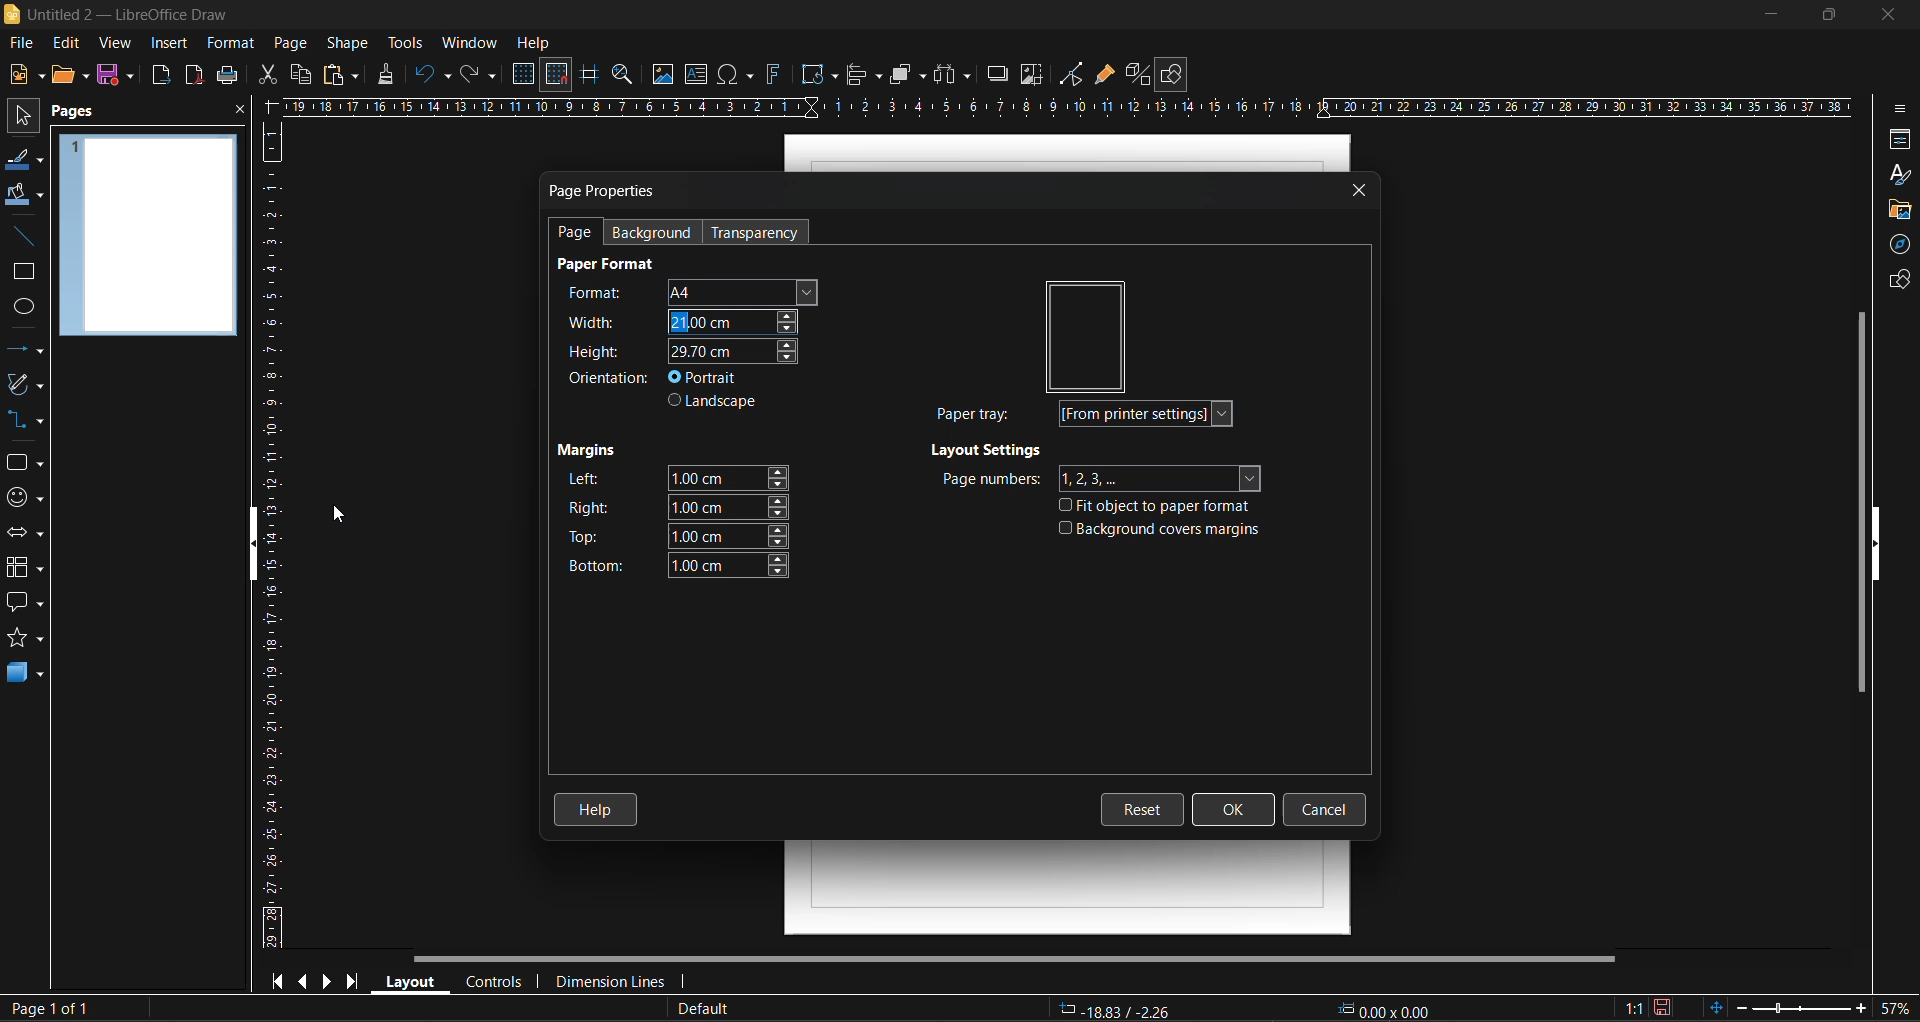 This screenshot has width=1920, height=1022. What do you see at coordinates (67, 42) in the screenshot?
I see `edit` at bounding box center [67, 42].